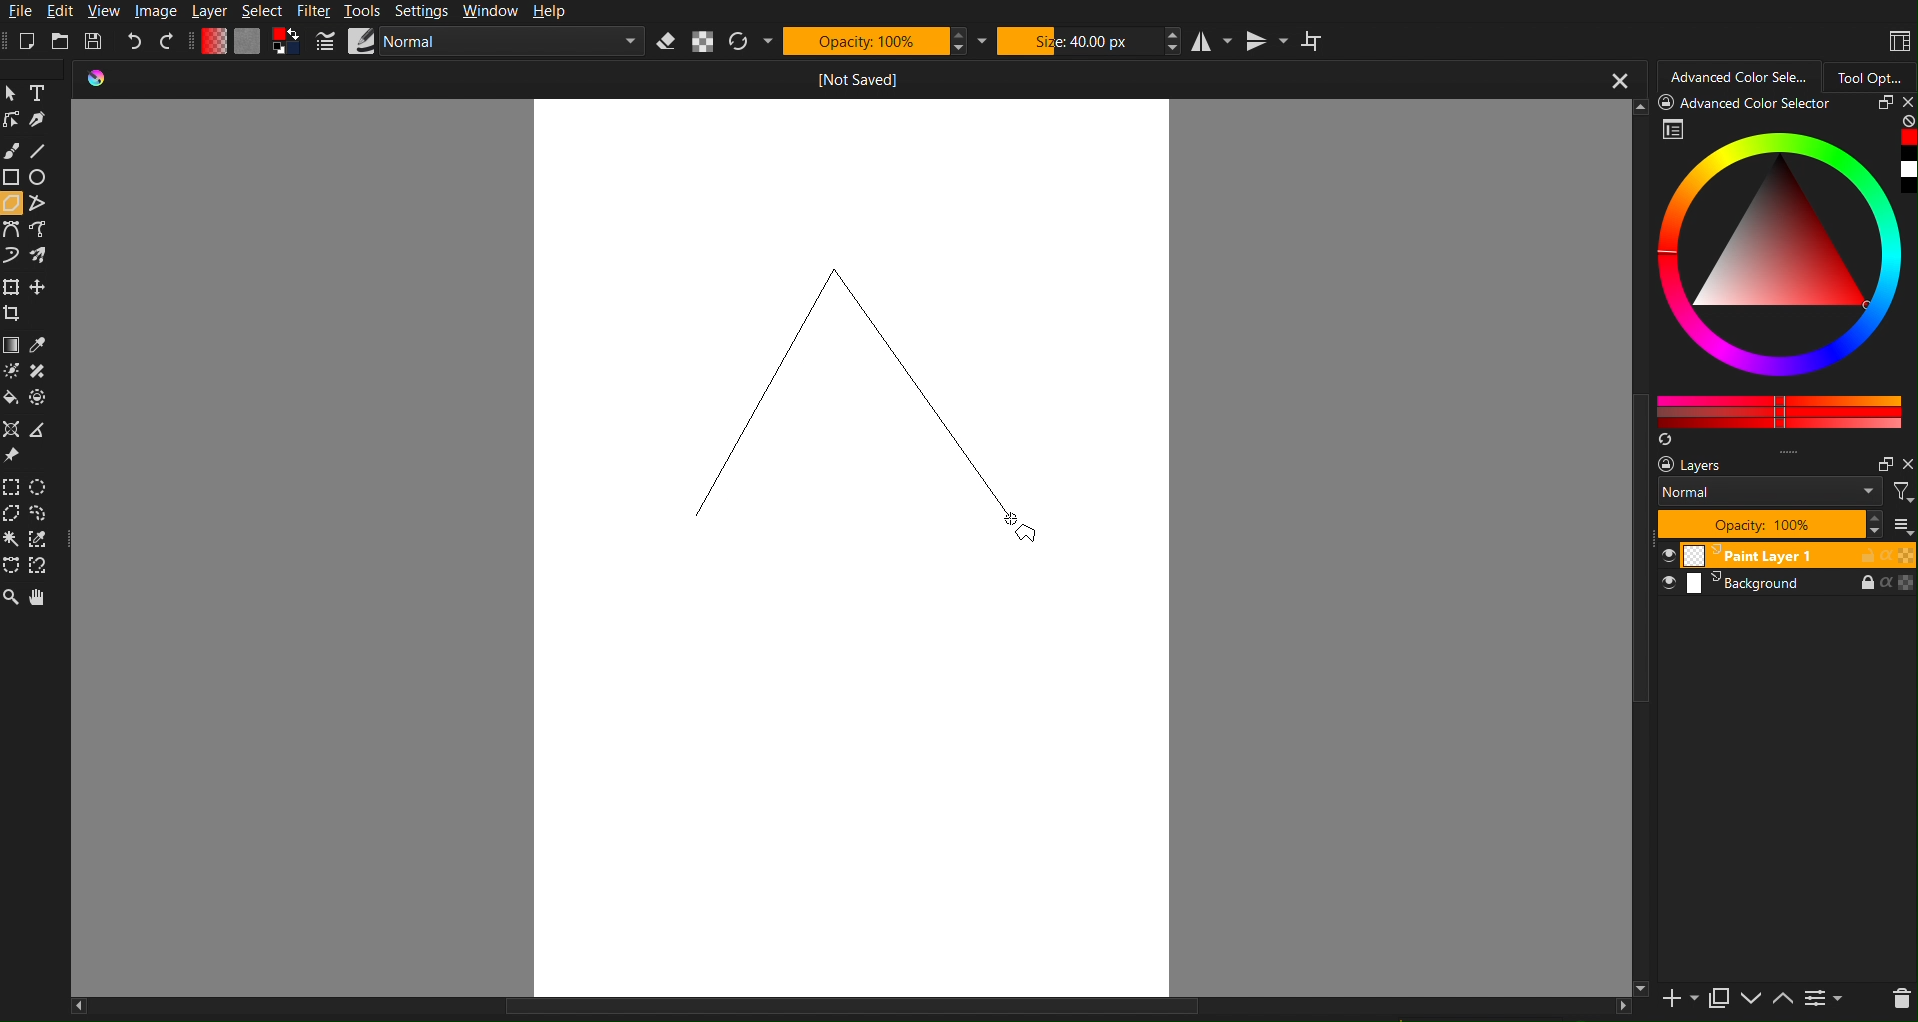 The width and height of the screenshot is (1918, 1022). I want to click on Brush Settings, so click(480, 43).